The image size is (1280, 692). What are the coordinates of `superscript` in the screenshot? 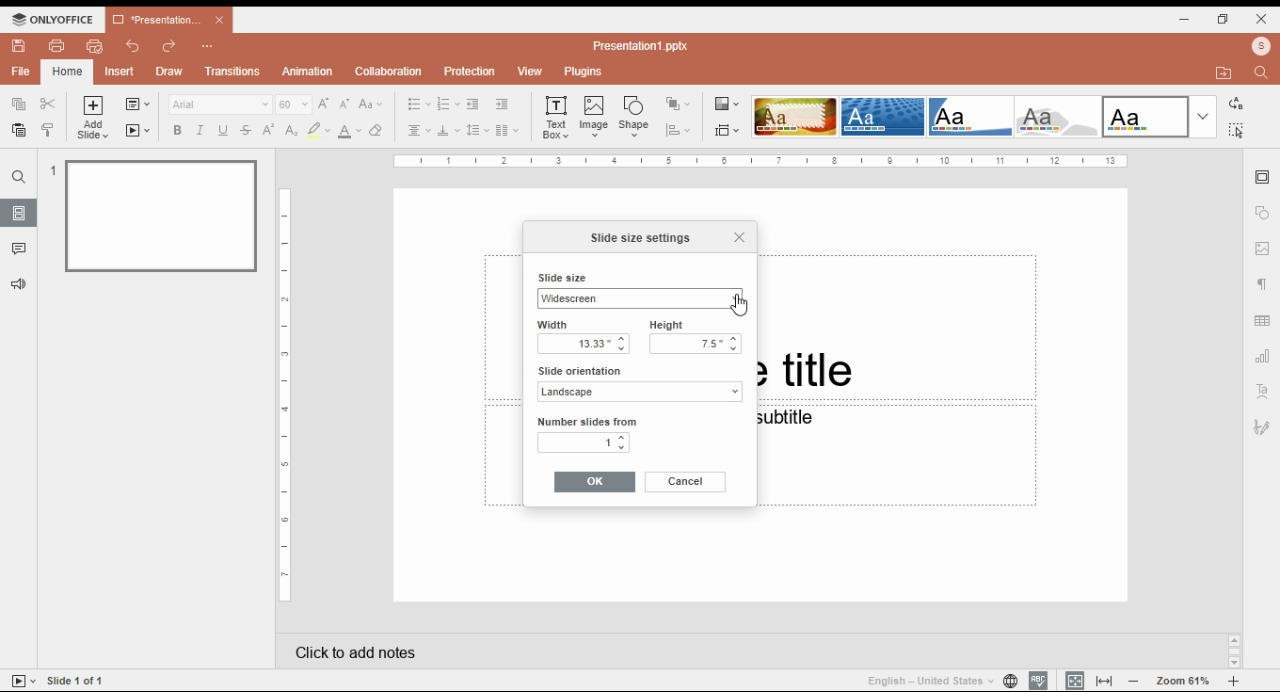 It's located at (269, 129).